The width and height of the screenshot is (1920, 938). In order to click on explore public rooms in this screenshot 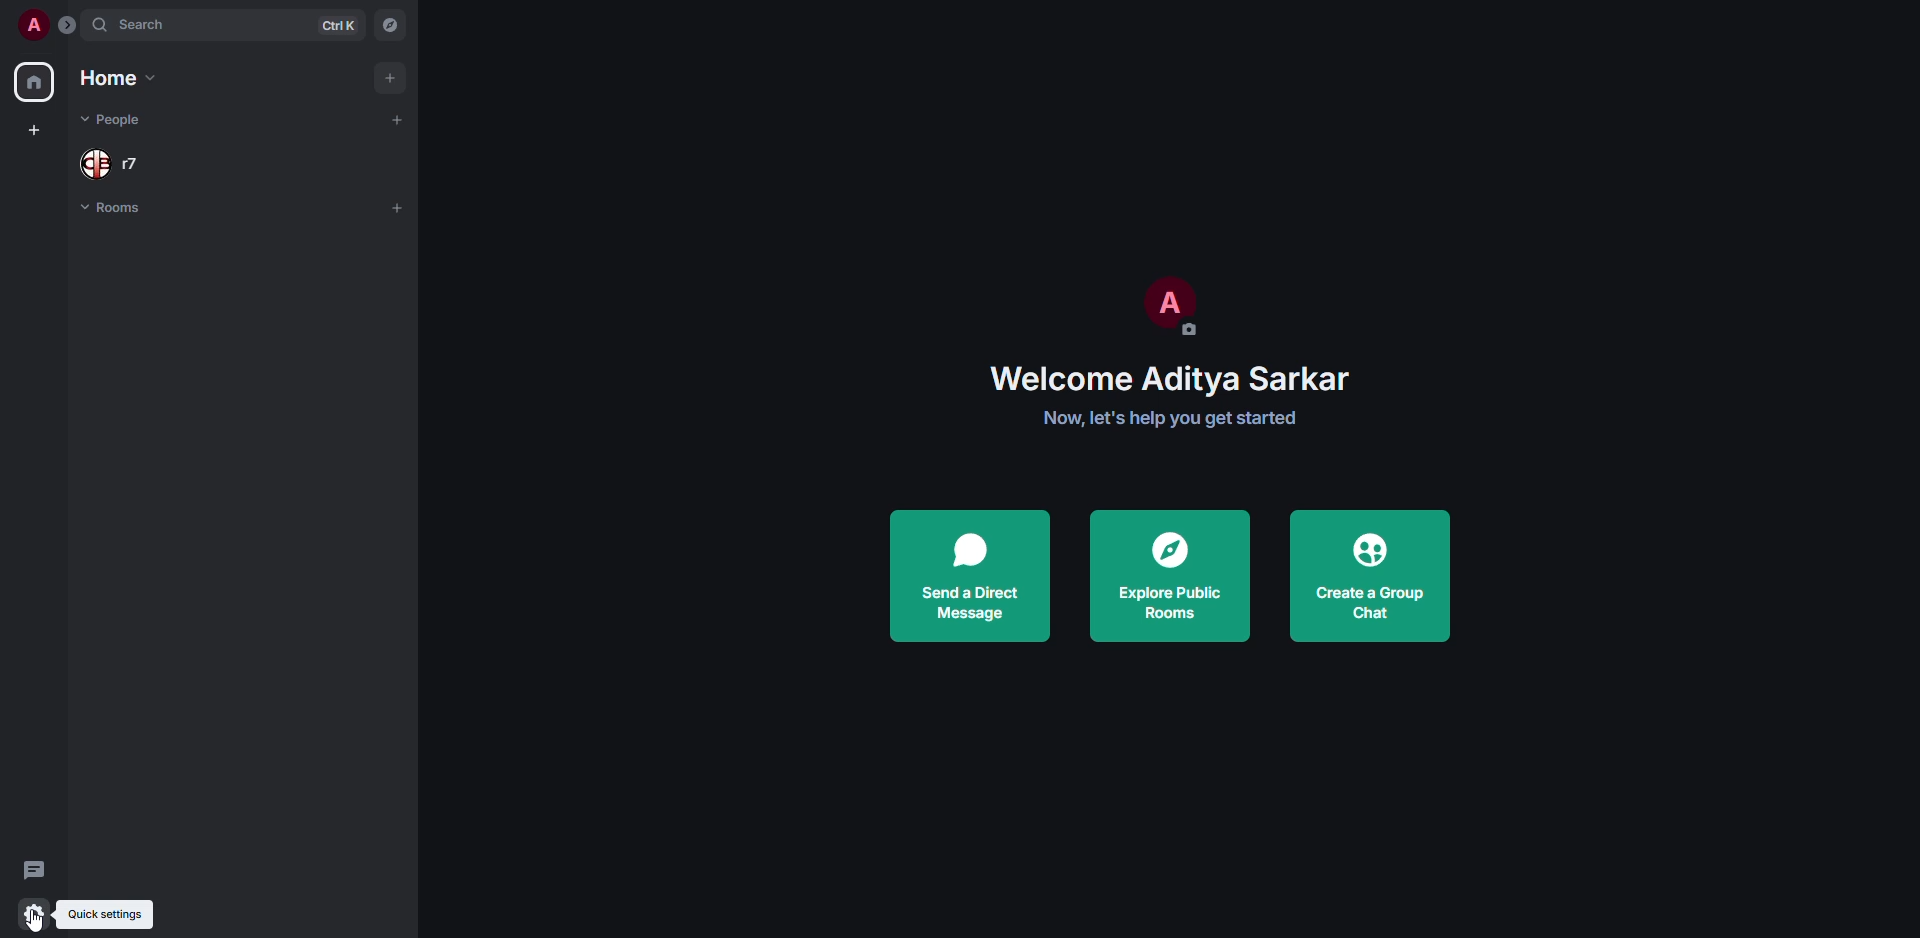, I will do `click(1168, 573)`.